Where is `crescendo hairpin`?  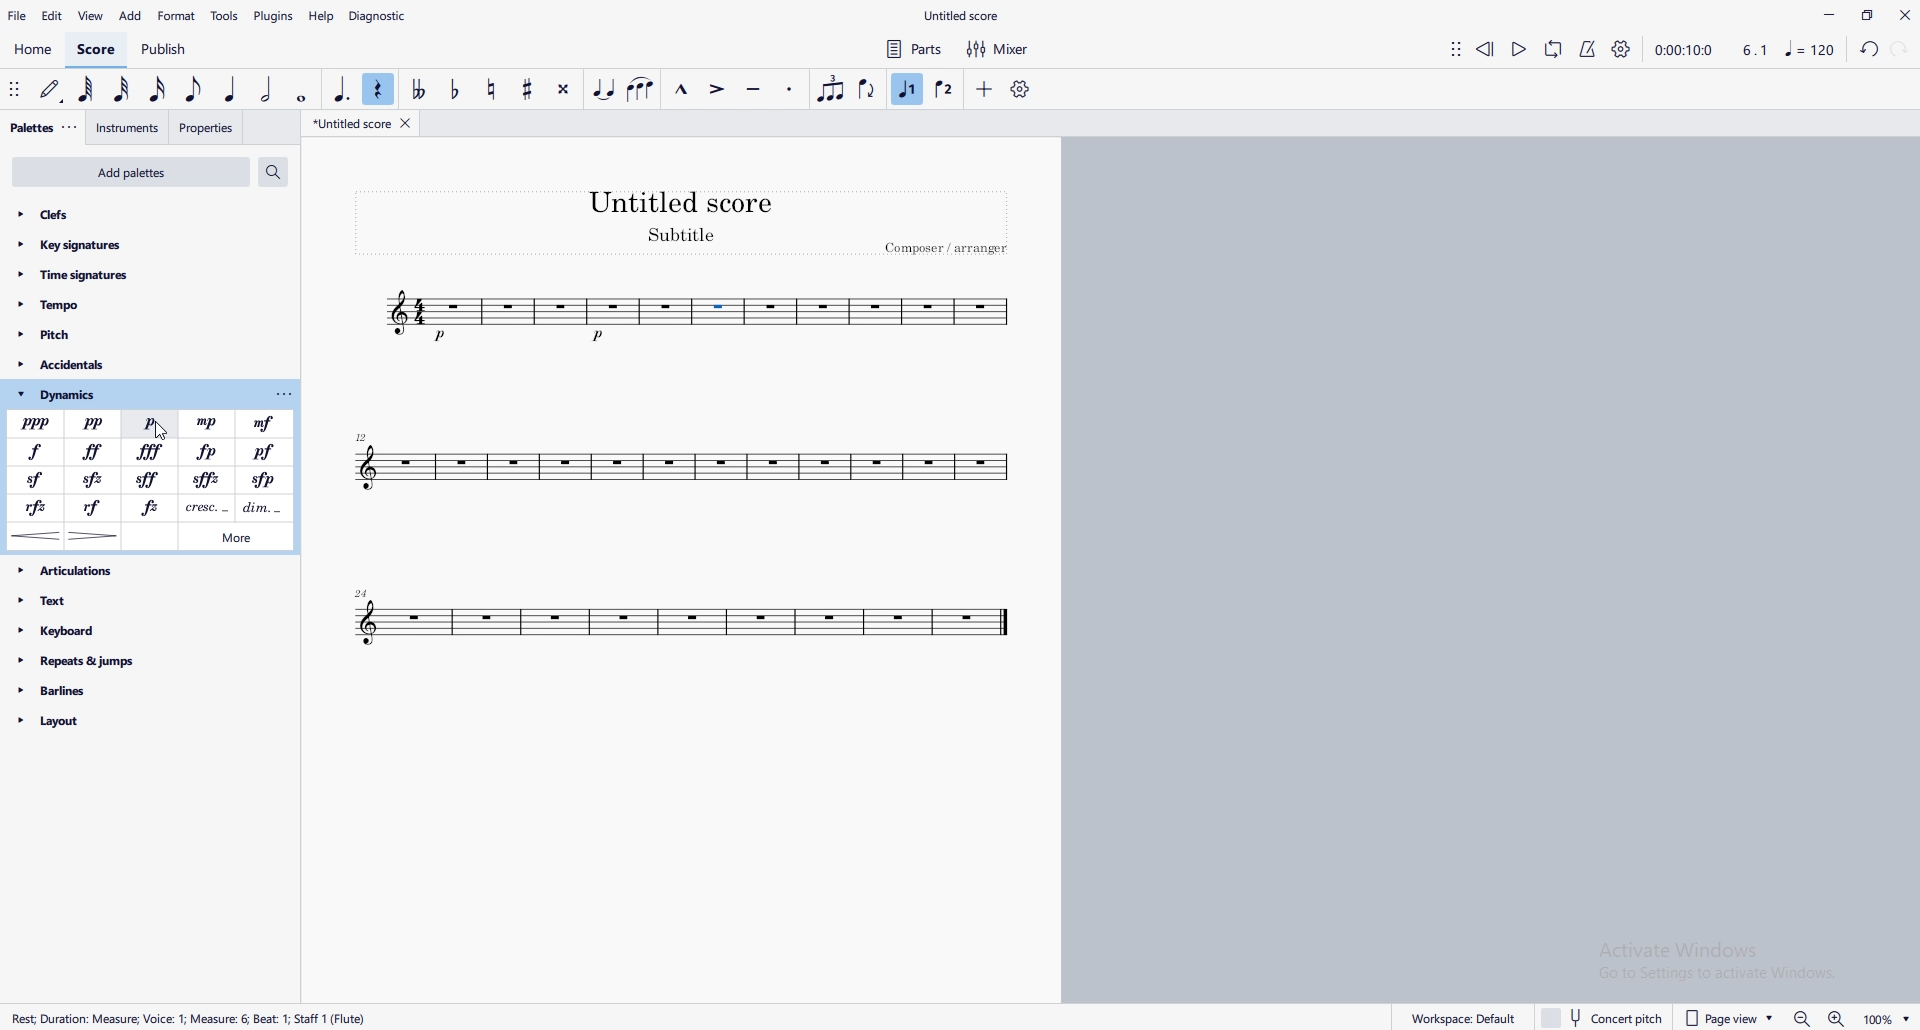 crescendo hairpin is located at coordinates (34, 538).